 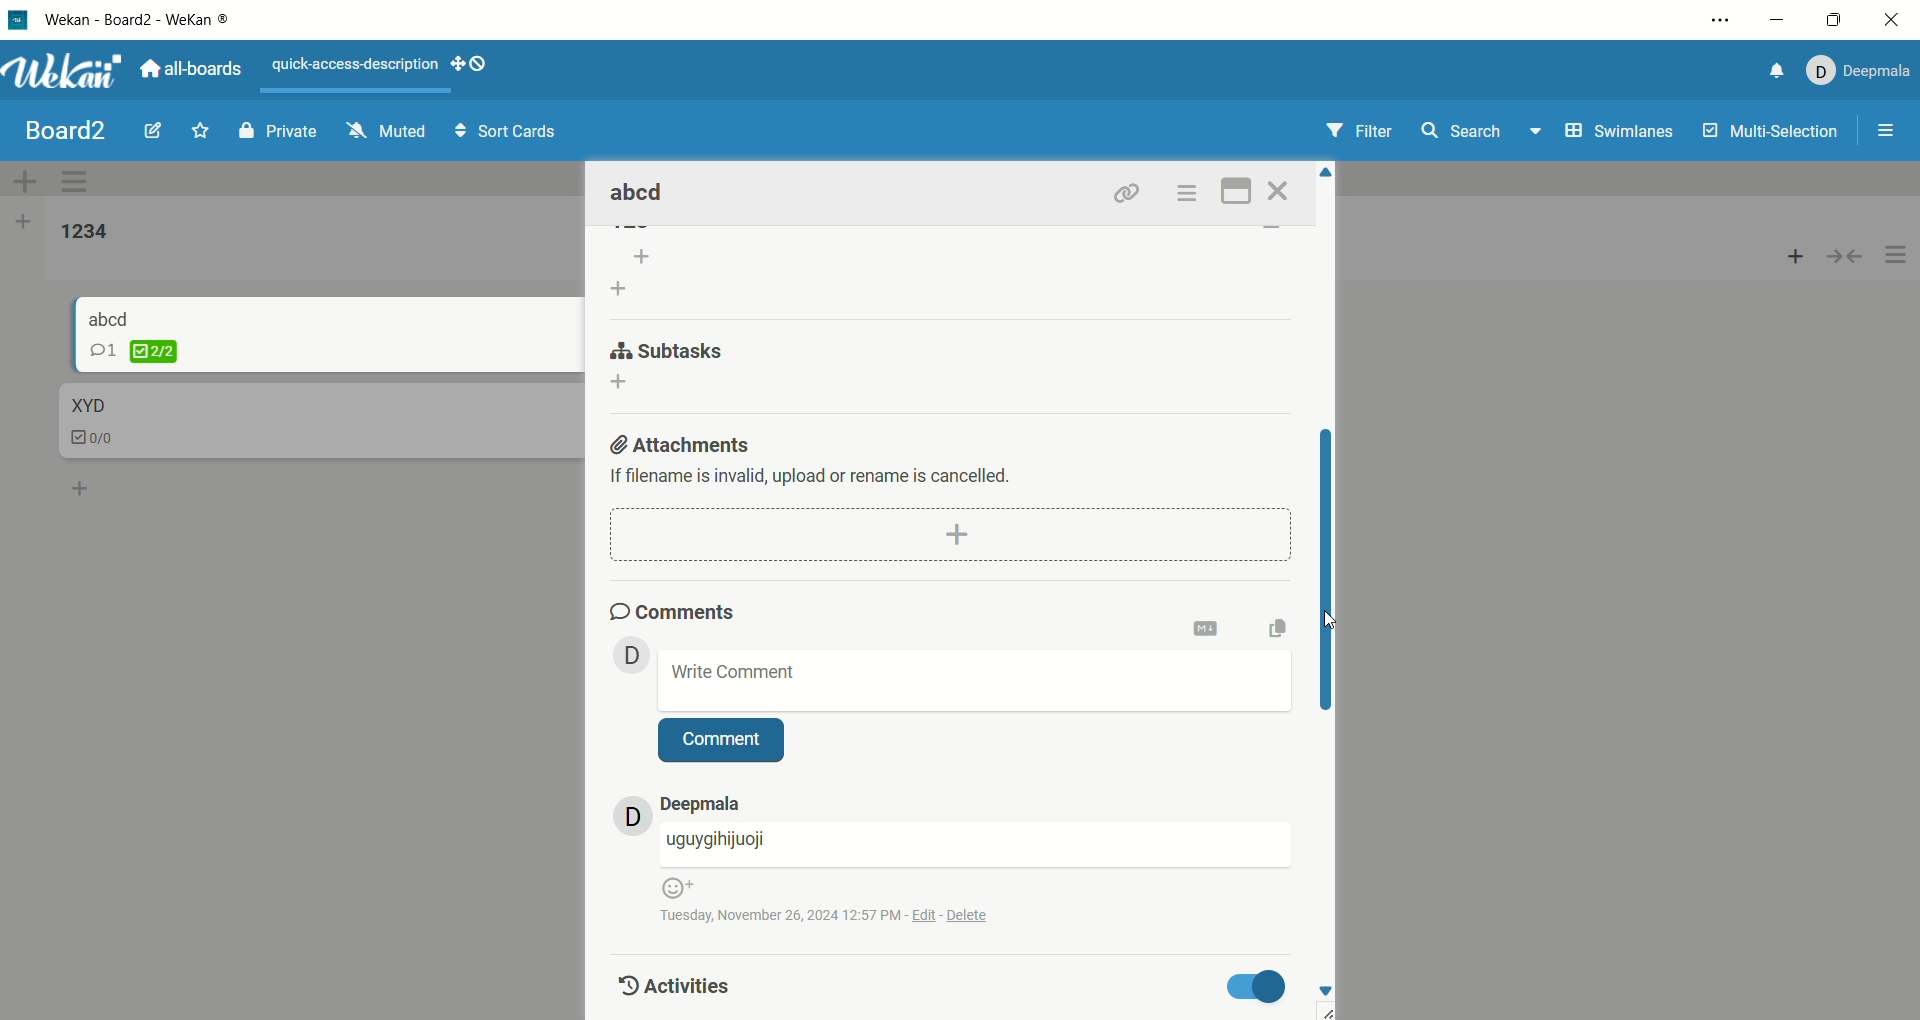 What do you see at coordinates (683, 440) in the screenshot?
I see `attachments` at bounding box center [683, 440].